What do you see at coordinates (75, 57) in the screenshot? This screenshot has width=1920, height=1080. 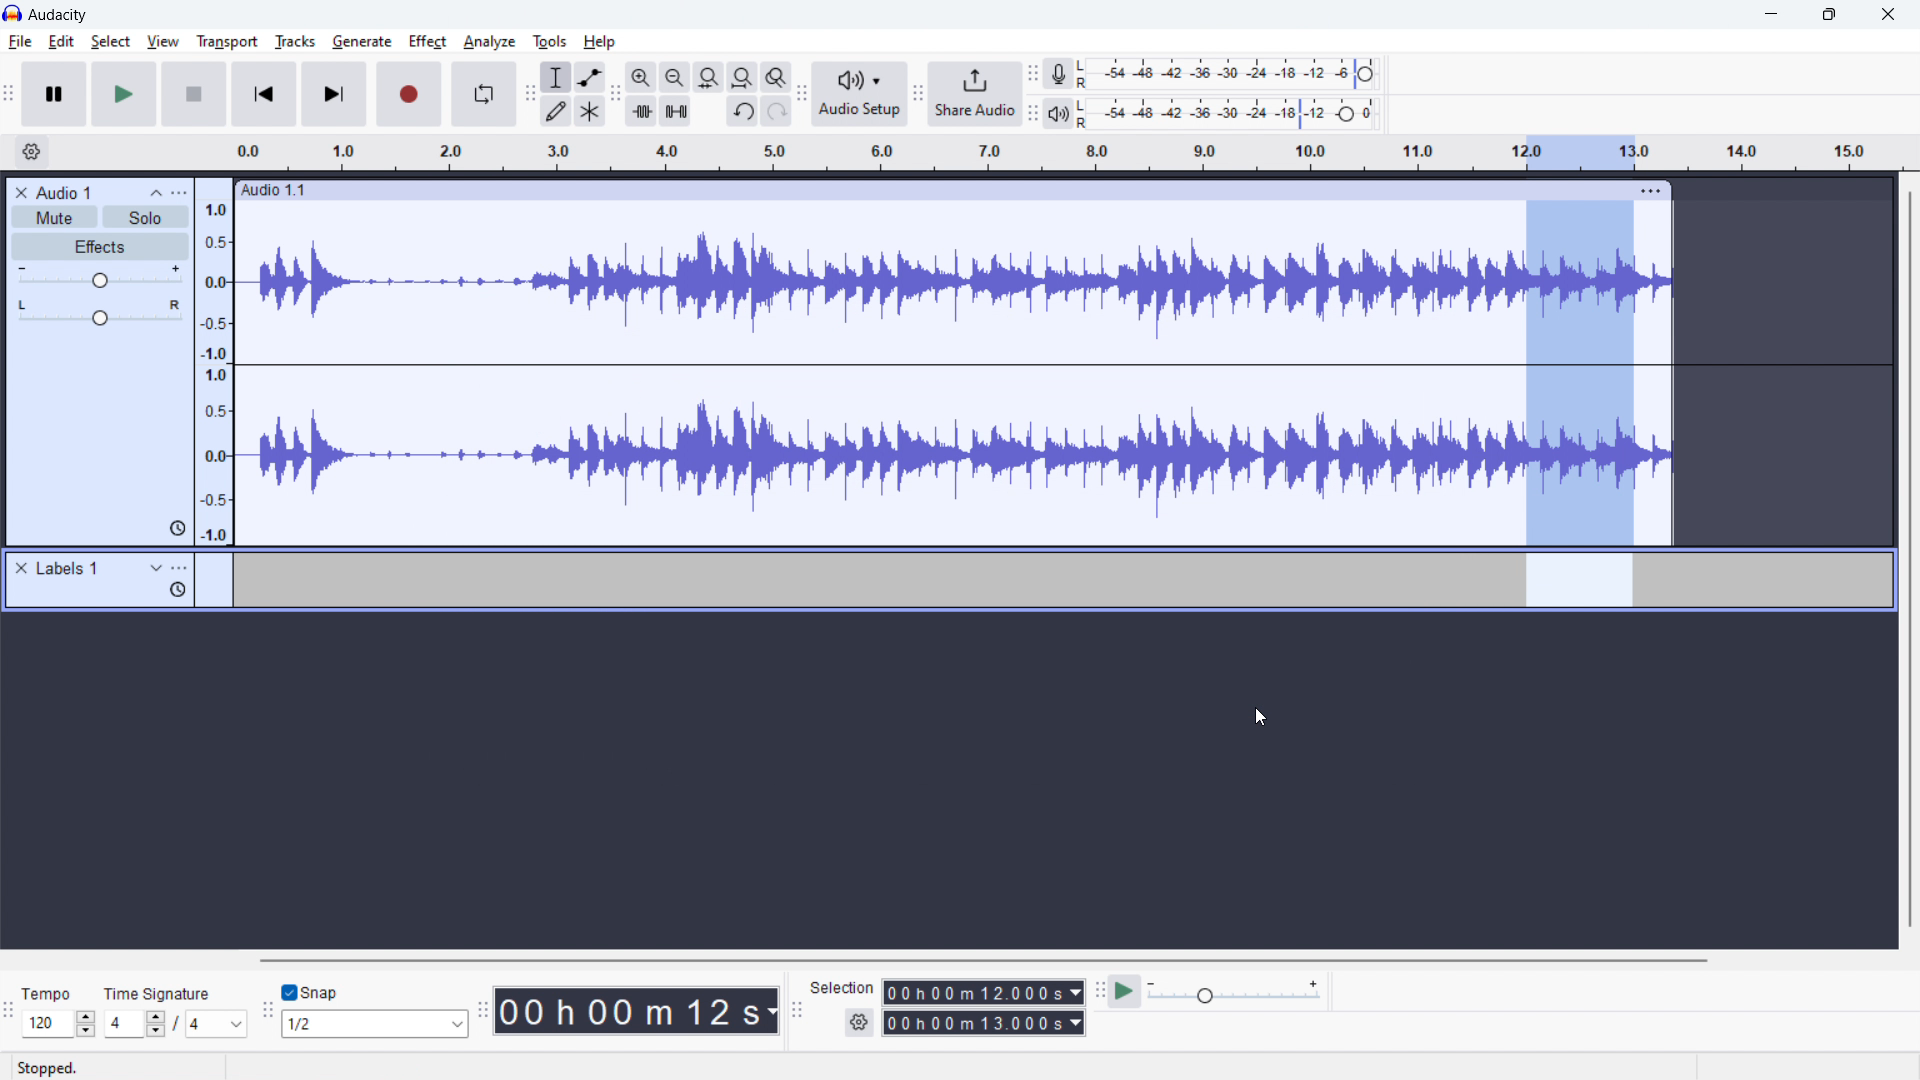 I see `cursor` at bounding box center [75, 57].